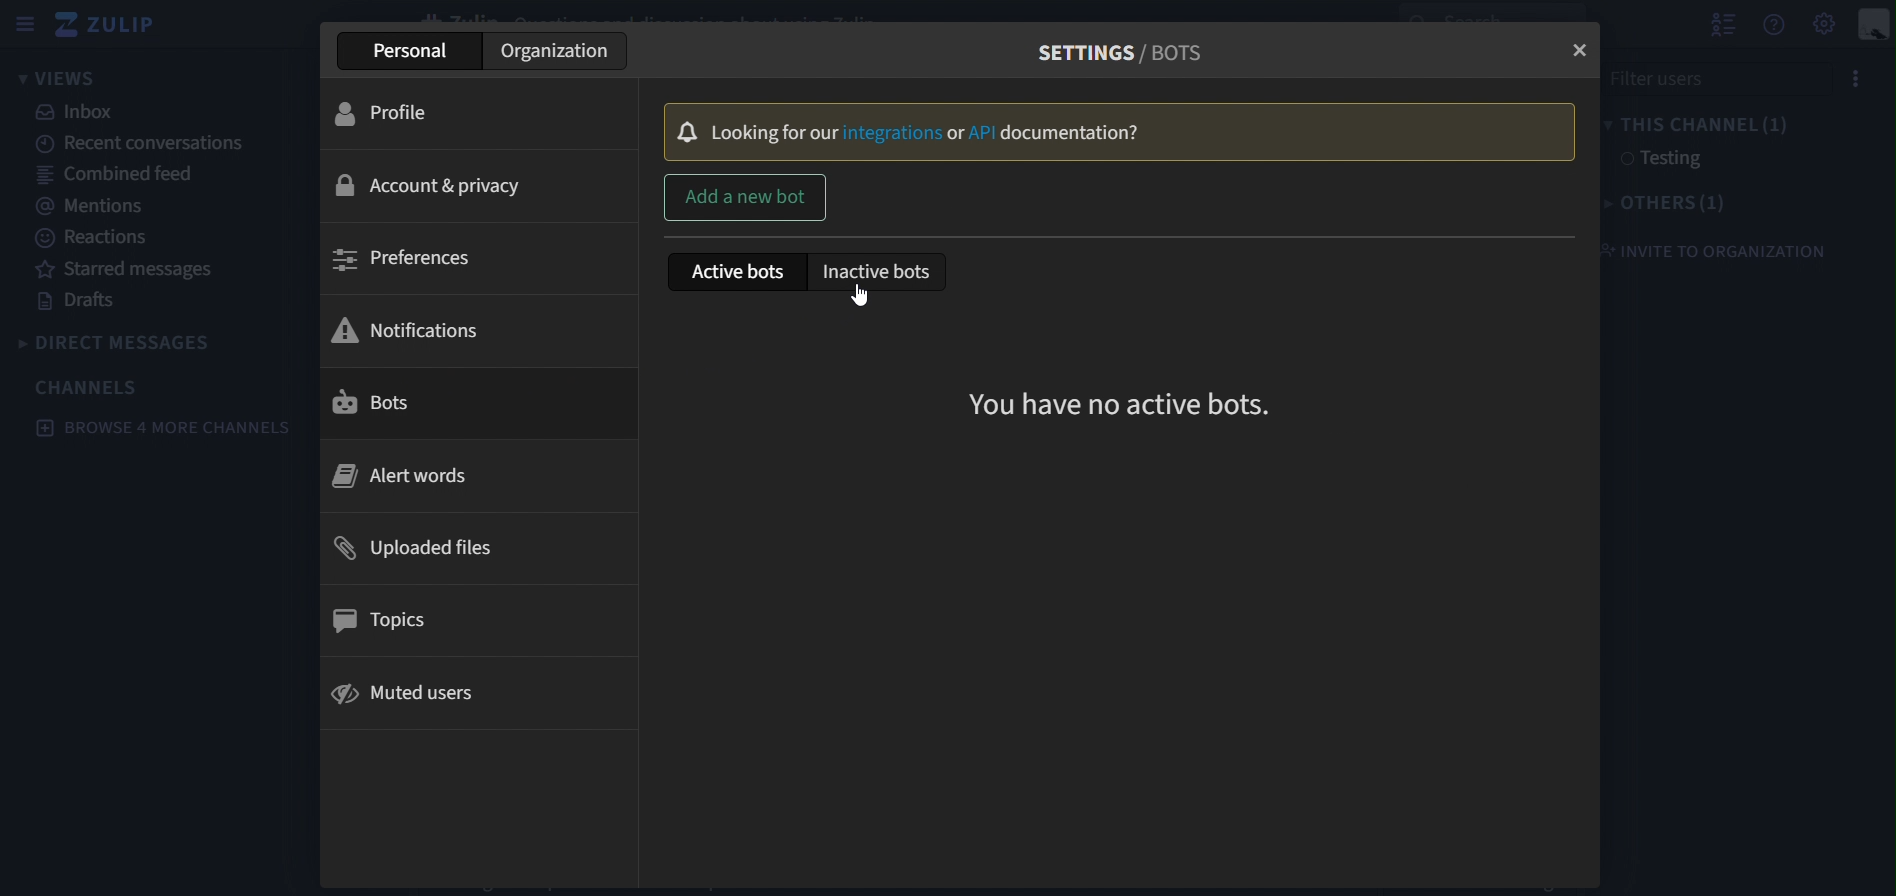  Describe the element at coordinates (1657, 204) in the screenshot. I see `others(1)` at that location.